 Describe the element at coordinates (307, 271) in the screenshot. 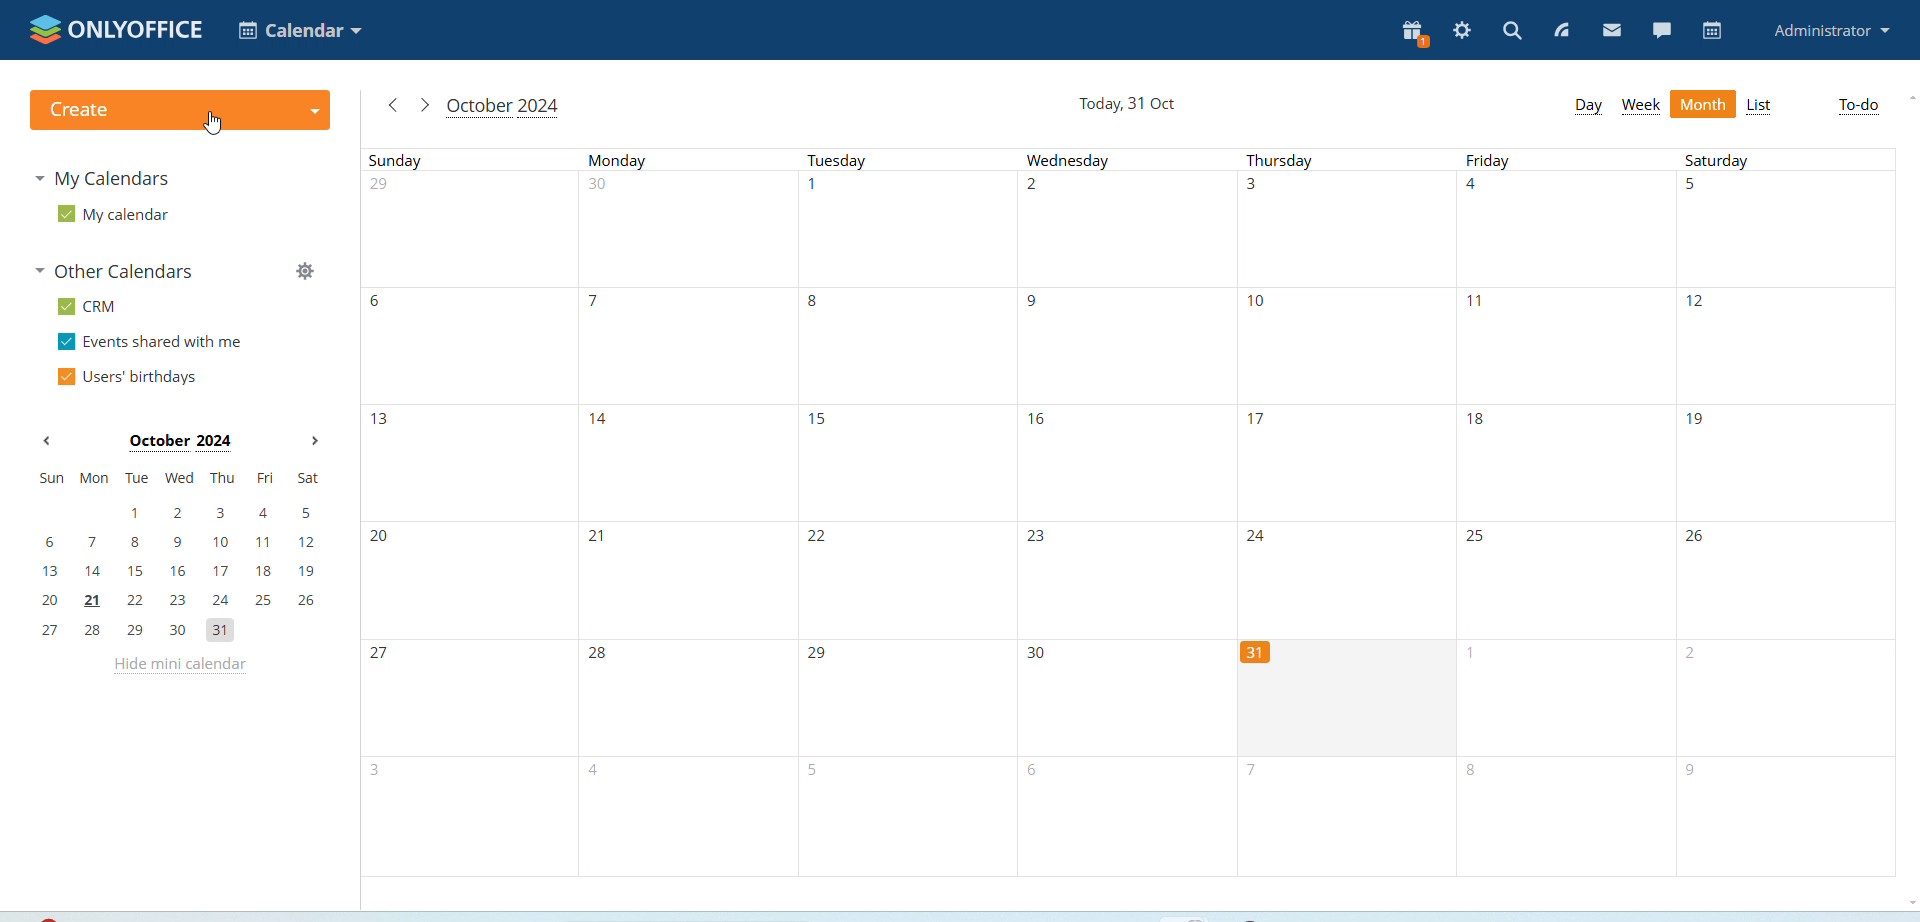

I see `manage` at that location.